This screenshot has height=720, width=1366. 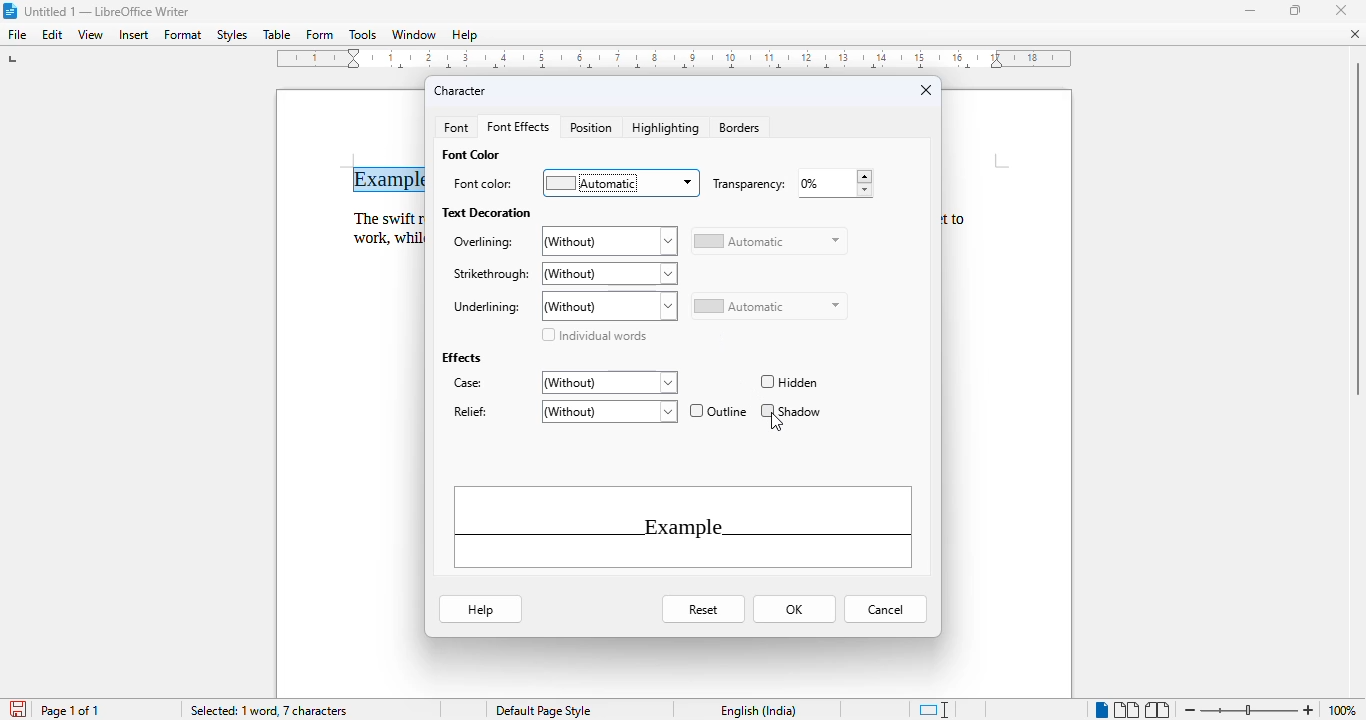 What do you see at coordinates (1126, 710) in the screenshot?
I see `multi-page view` at bounding box center [1126, 710].